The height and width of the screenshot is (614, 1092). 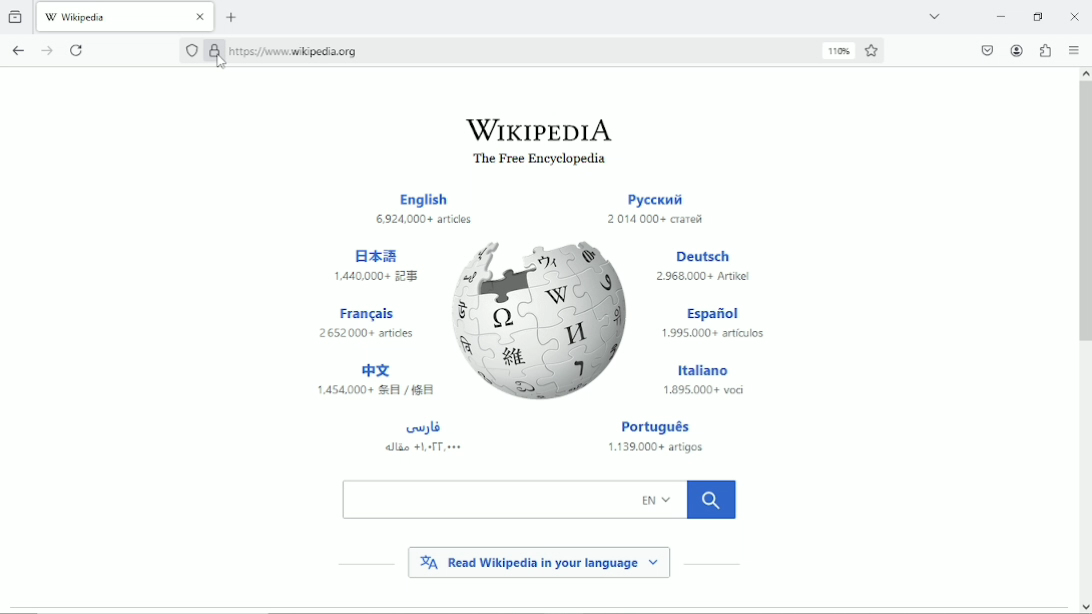 I want to click on list all tabs, so click(x=933, y=15).